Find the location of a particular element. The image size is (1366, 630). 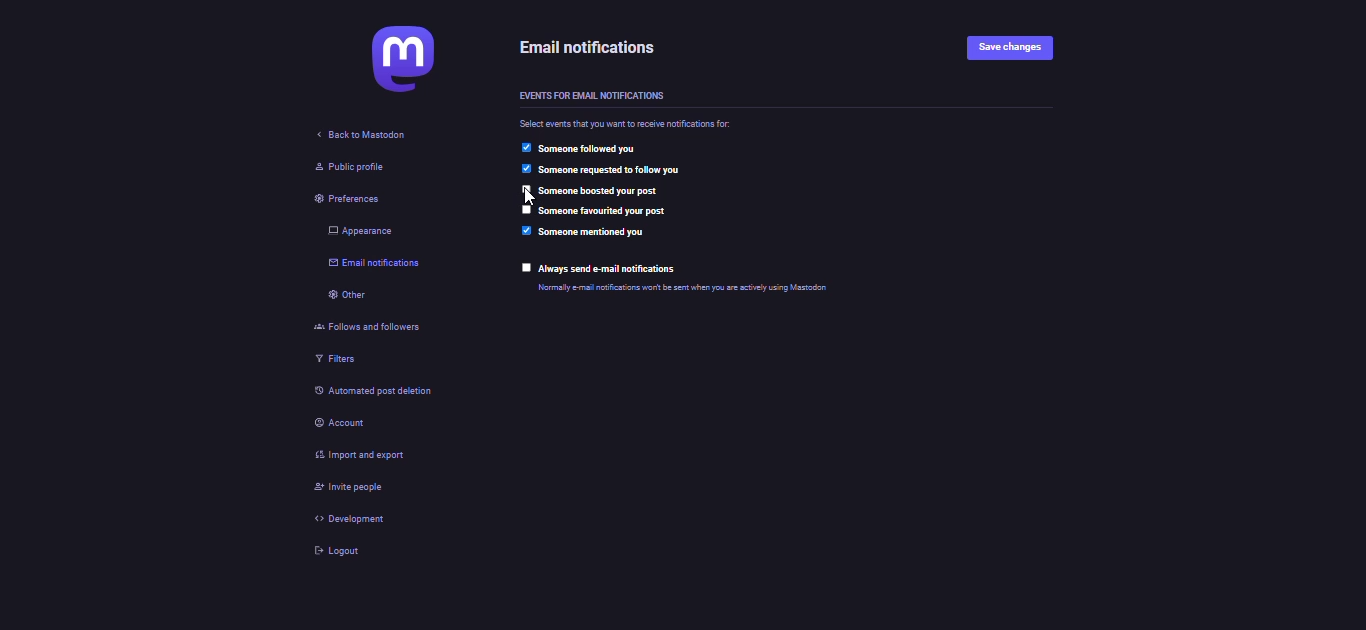

click to enable is located at coordinates (526, 267).